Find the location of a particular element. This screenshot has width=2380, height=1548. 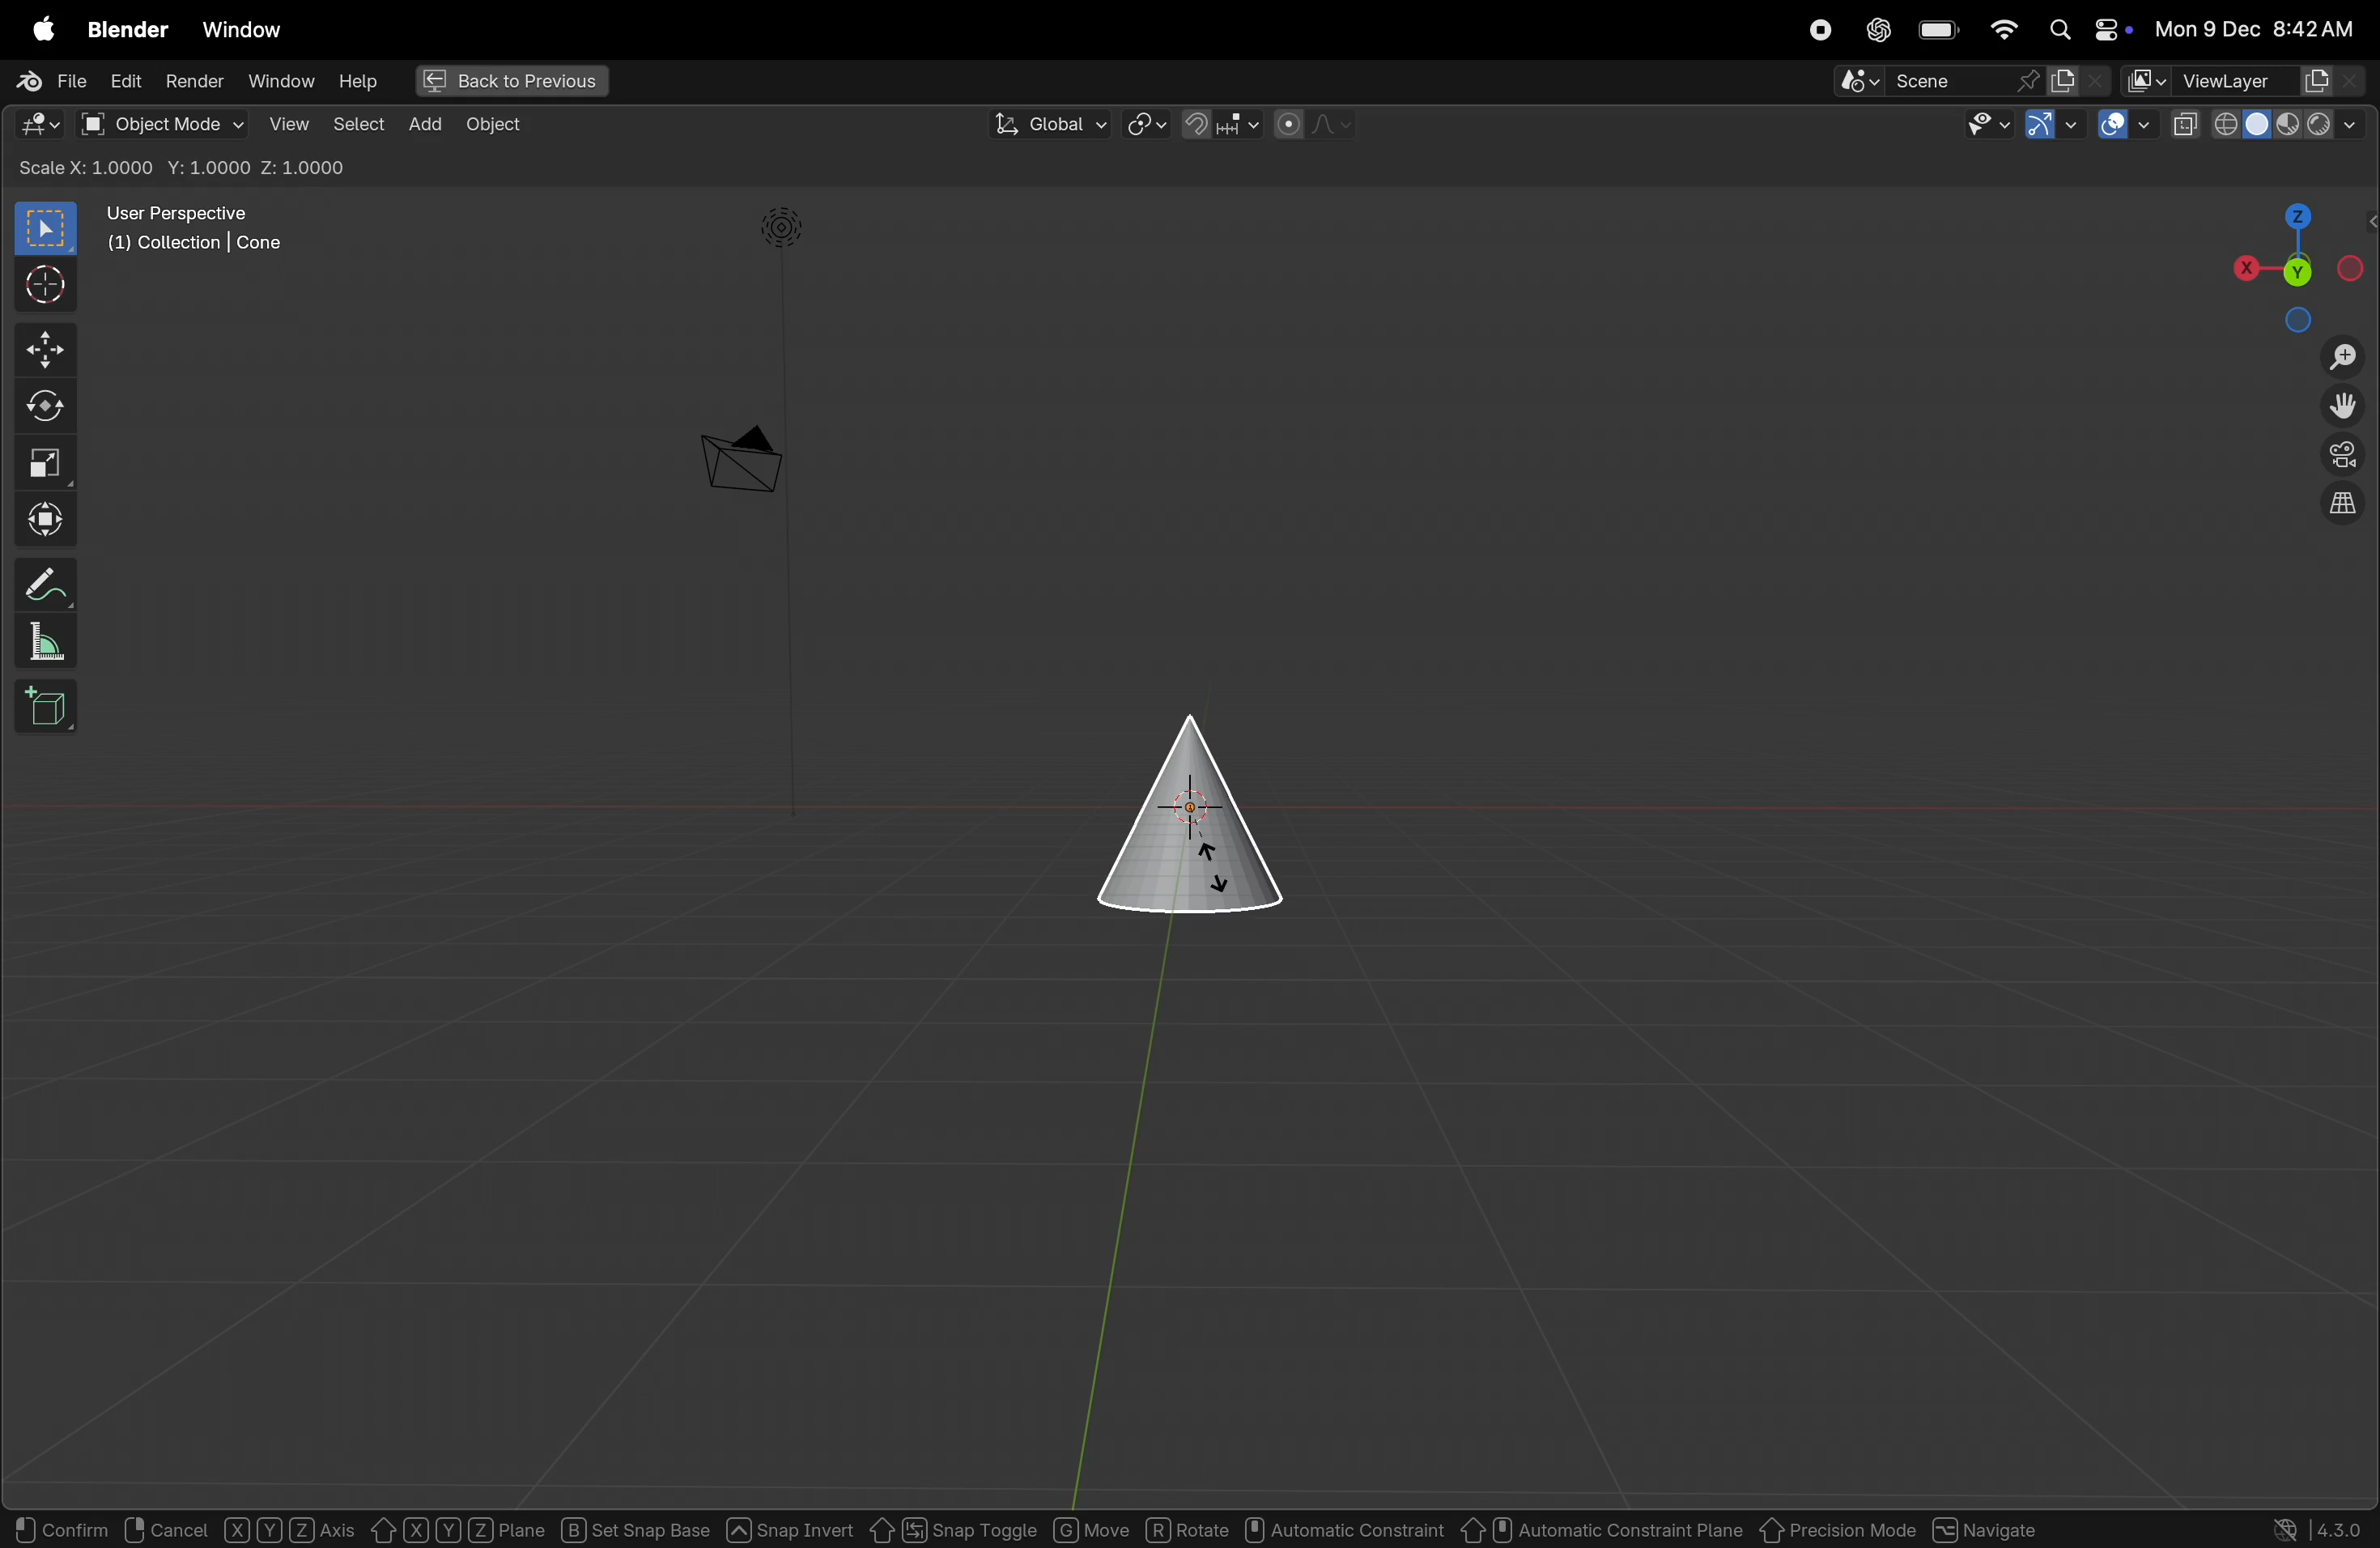

cursor is located at coordinates (1219, 866).